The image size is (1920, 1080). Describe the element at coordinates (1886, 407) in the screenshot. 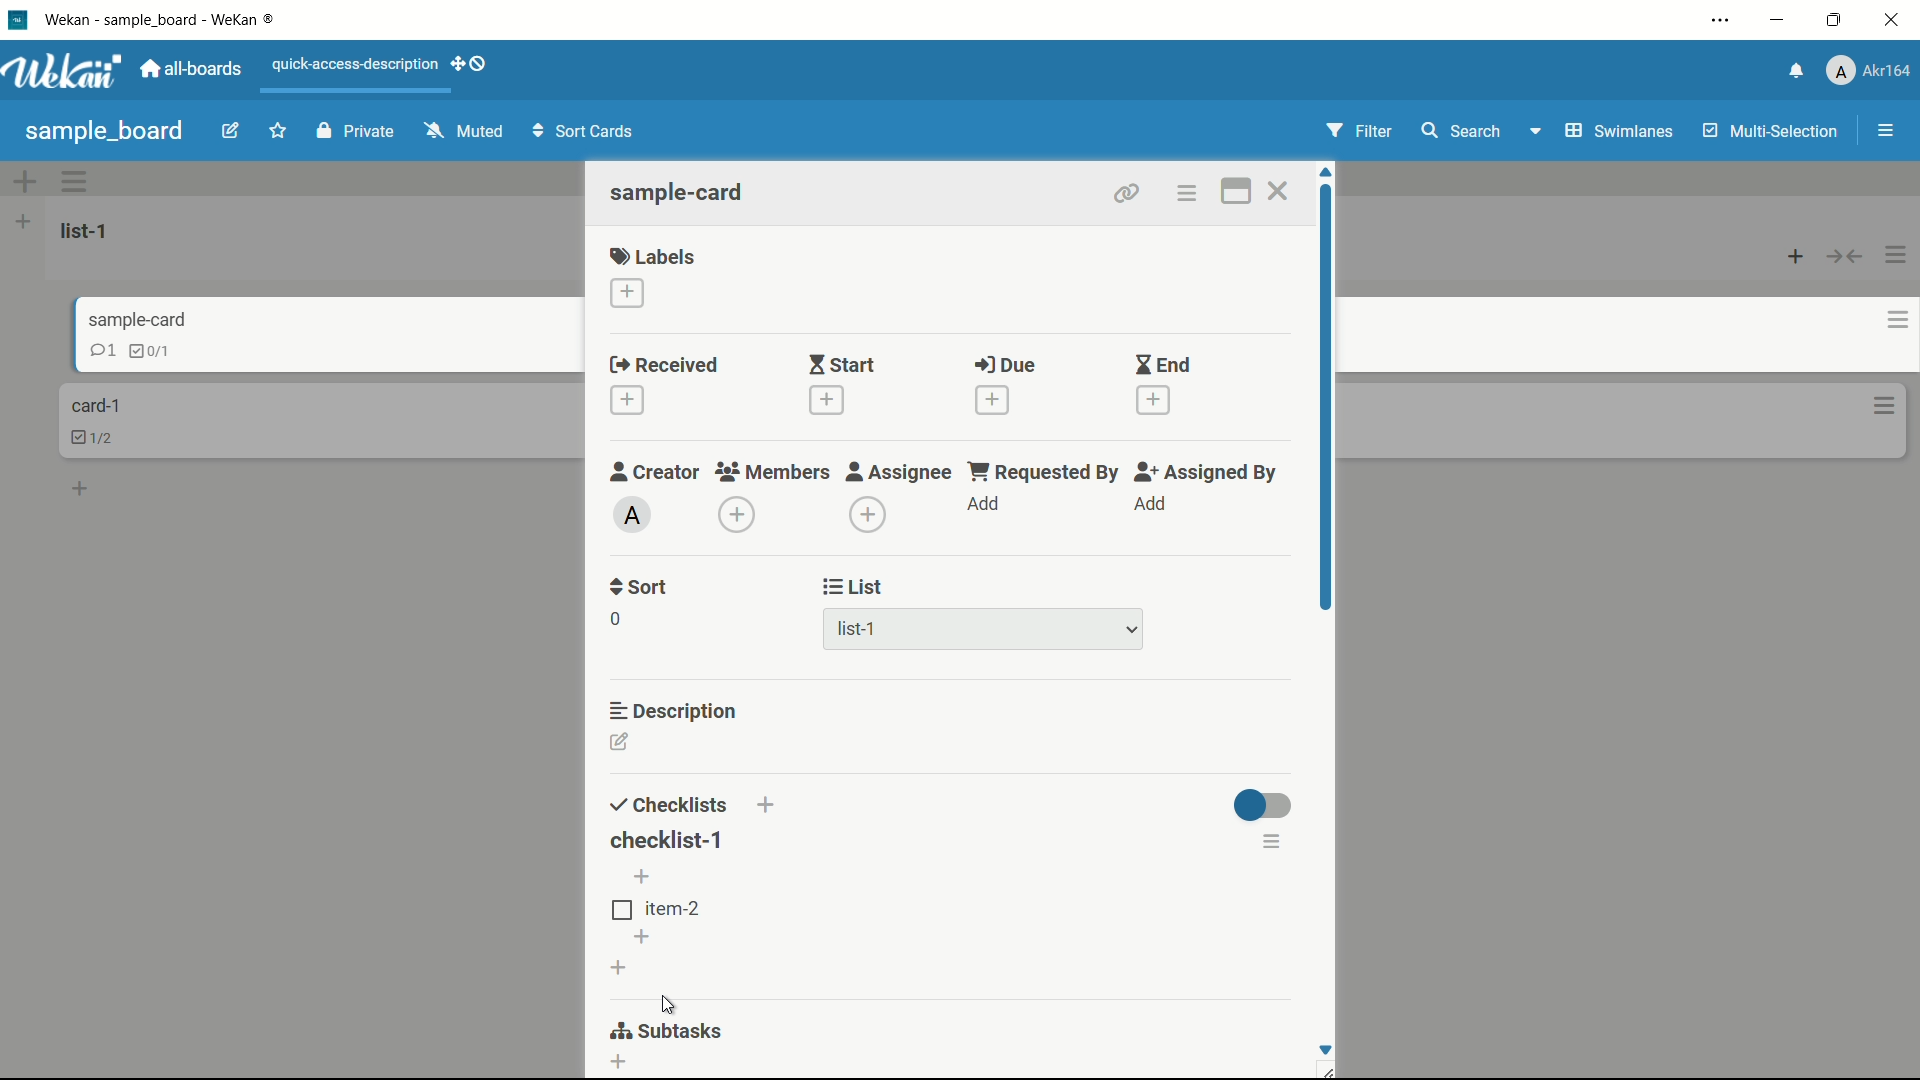

I see `card actions` at that location.